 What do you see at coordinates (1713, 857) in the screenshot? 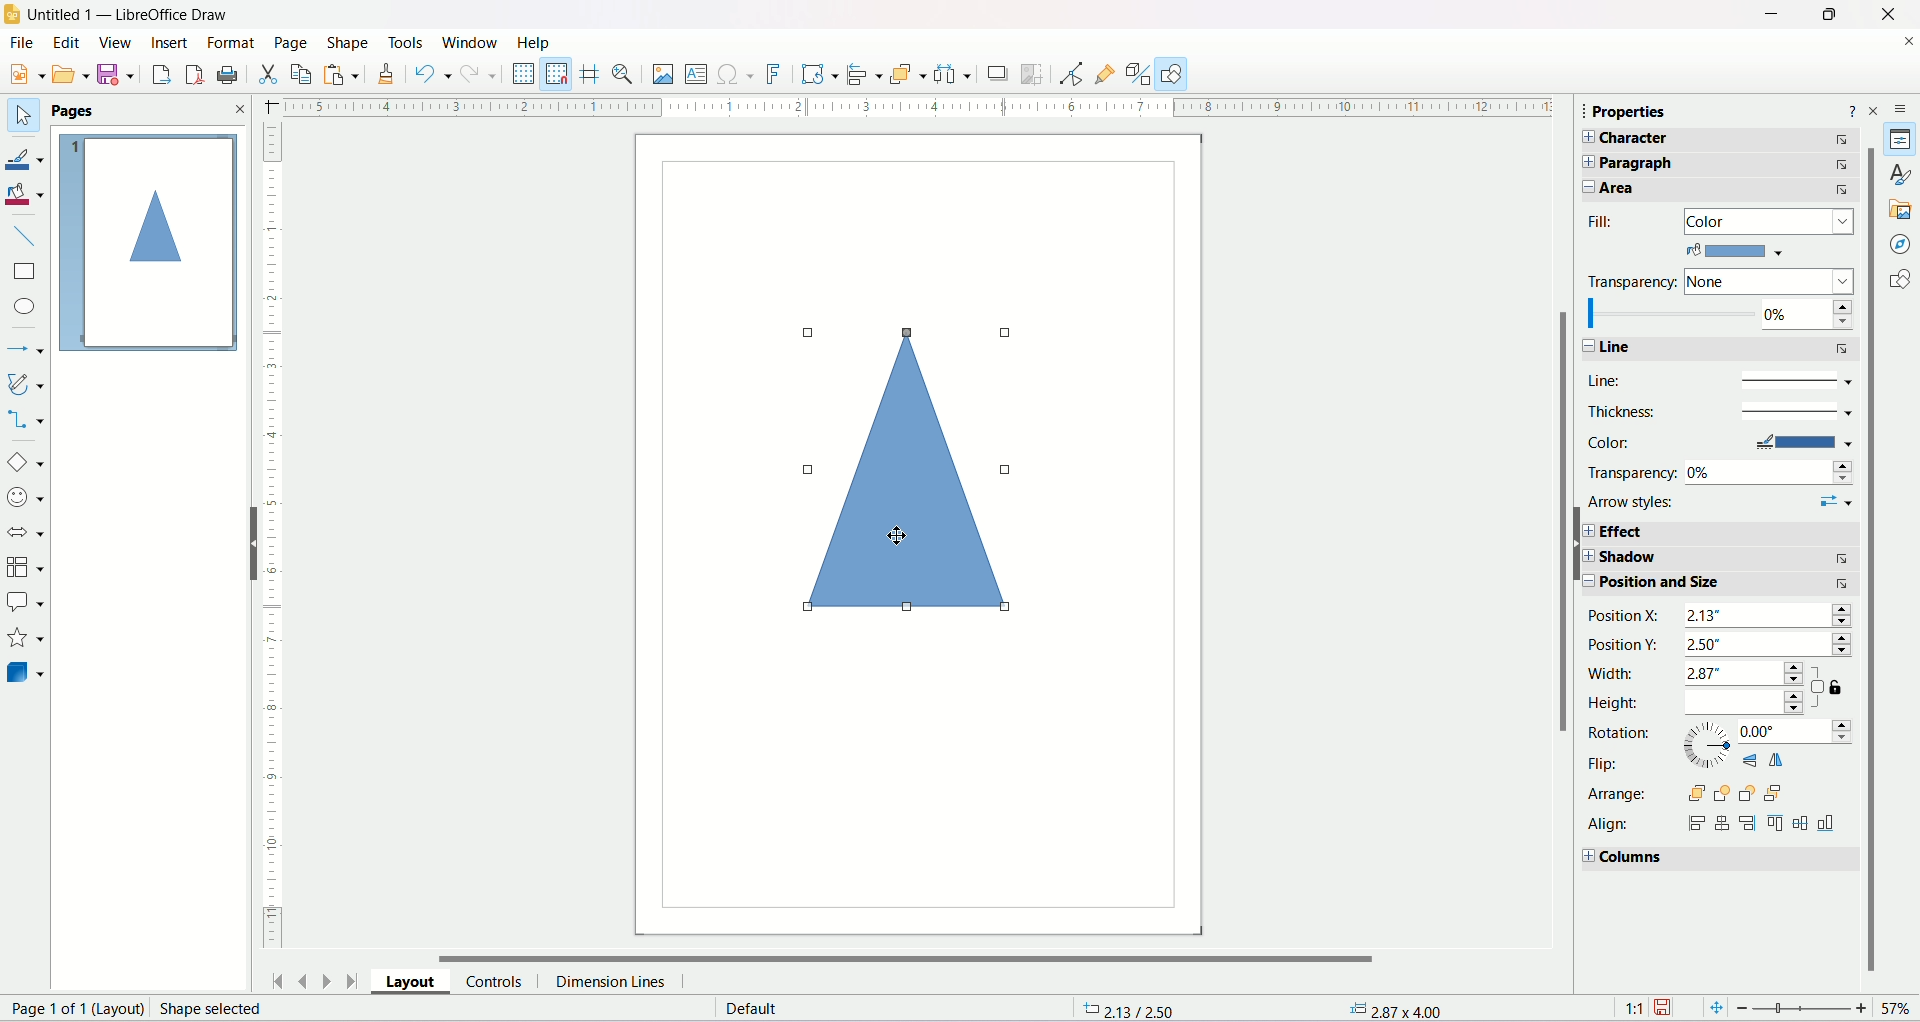
I see `column` at bounding box center [1713, 857].